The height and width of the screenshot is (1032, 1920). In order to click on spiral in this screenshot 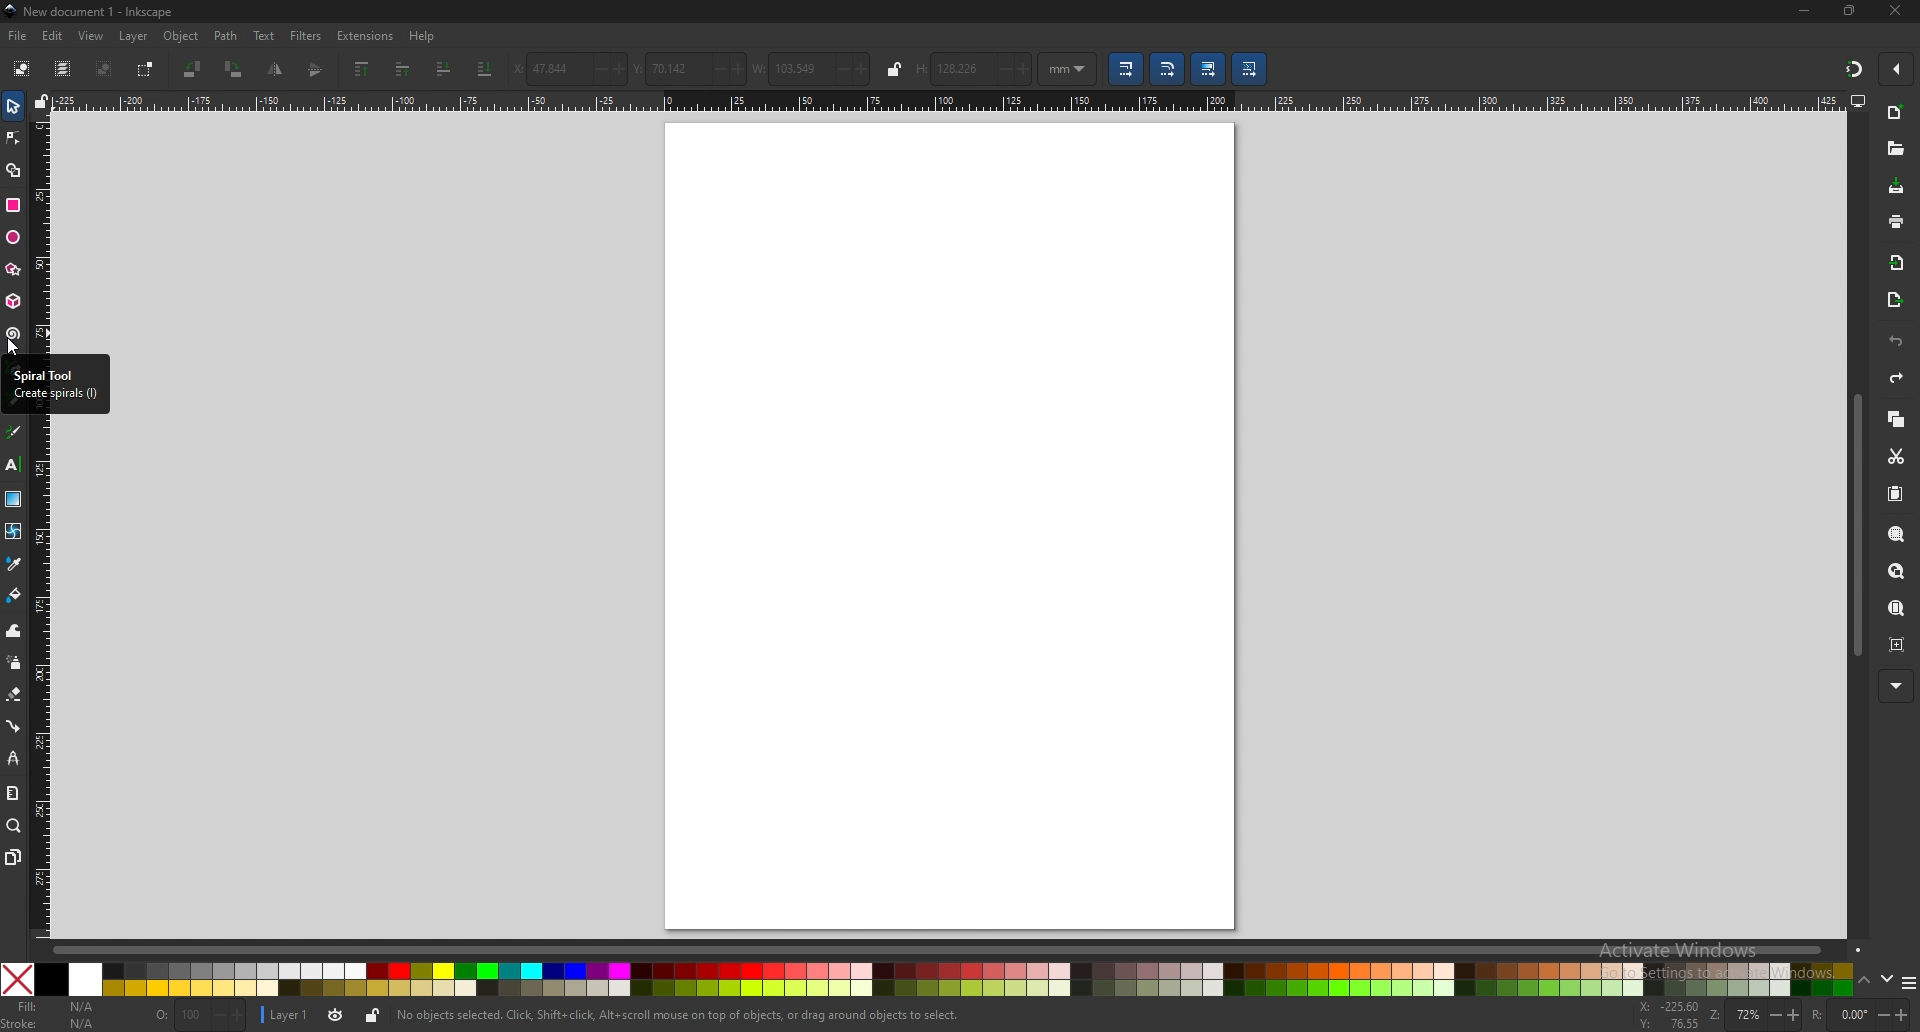, I will do `click(14, 334)`.